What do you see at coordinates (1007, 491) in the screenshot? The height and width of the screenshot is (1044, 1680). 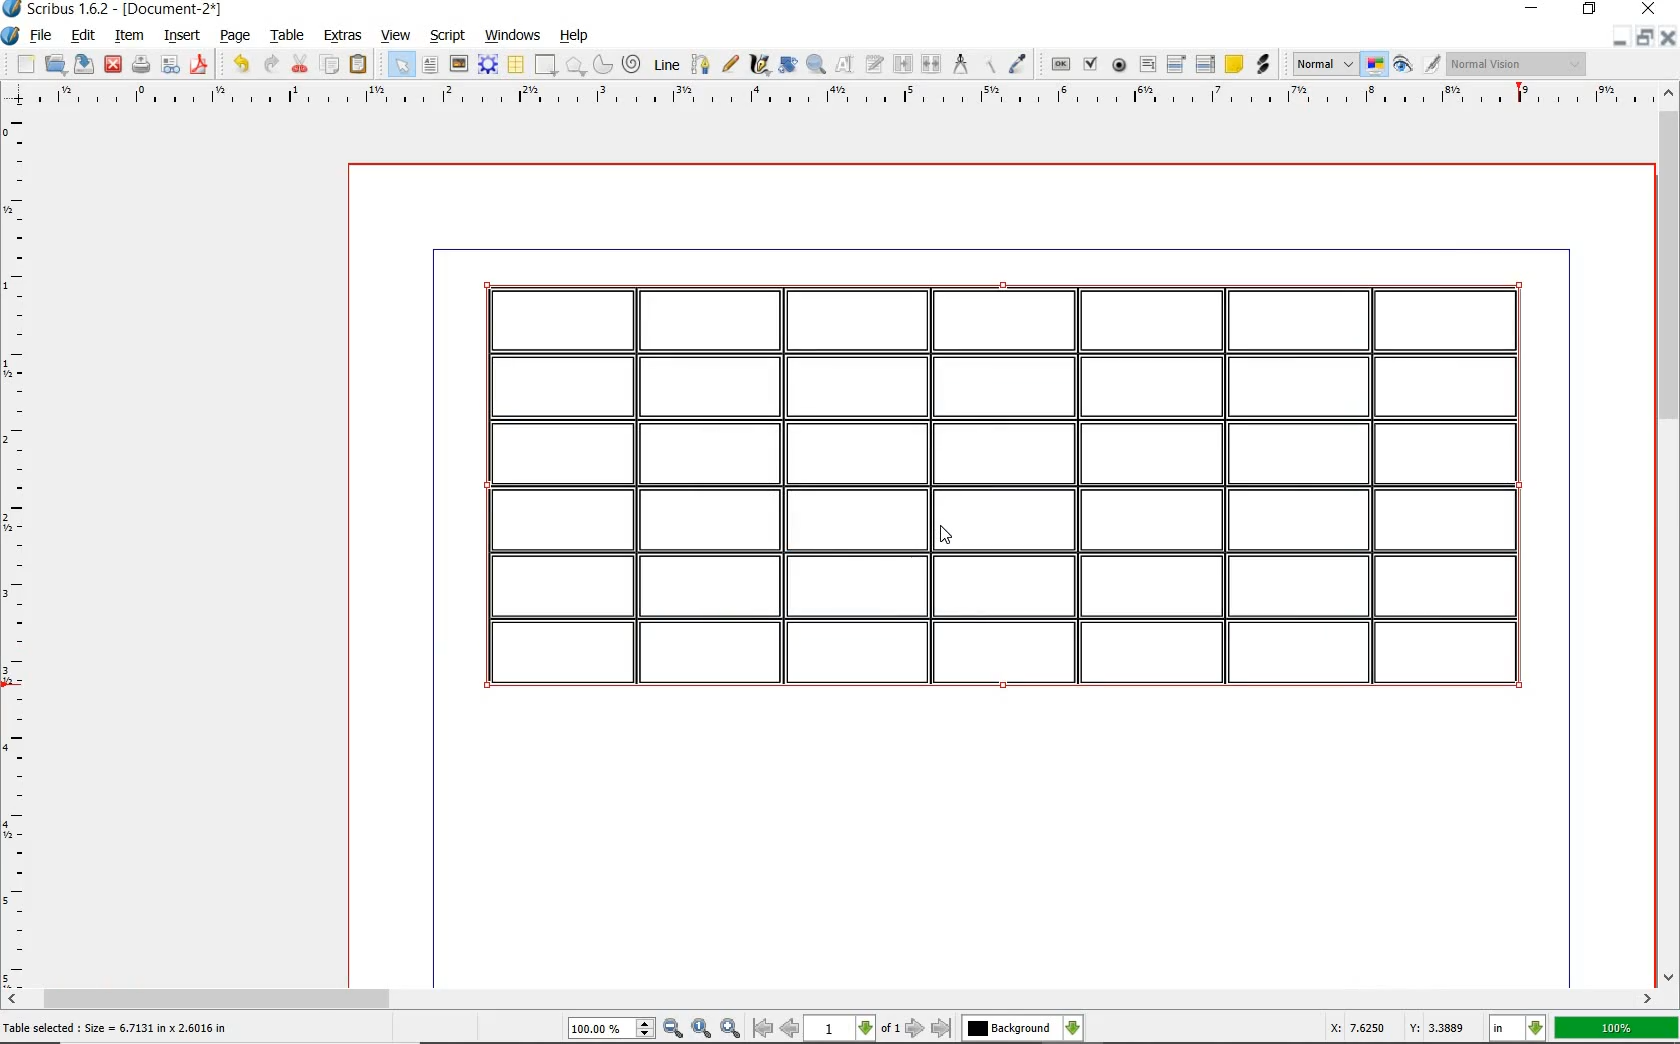 I see `table customized to include 6 rows and 7 columns typical of a calendar` at bounding box center [1007, 491].